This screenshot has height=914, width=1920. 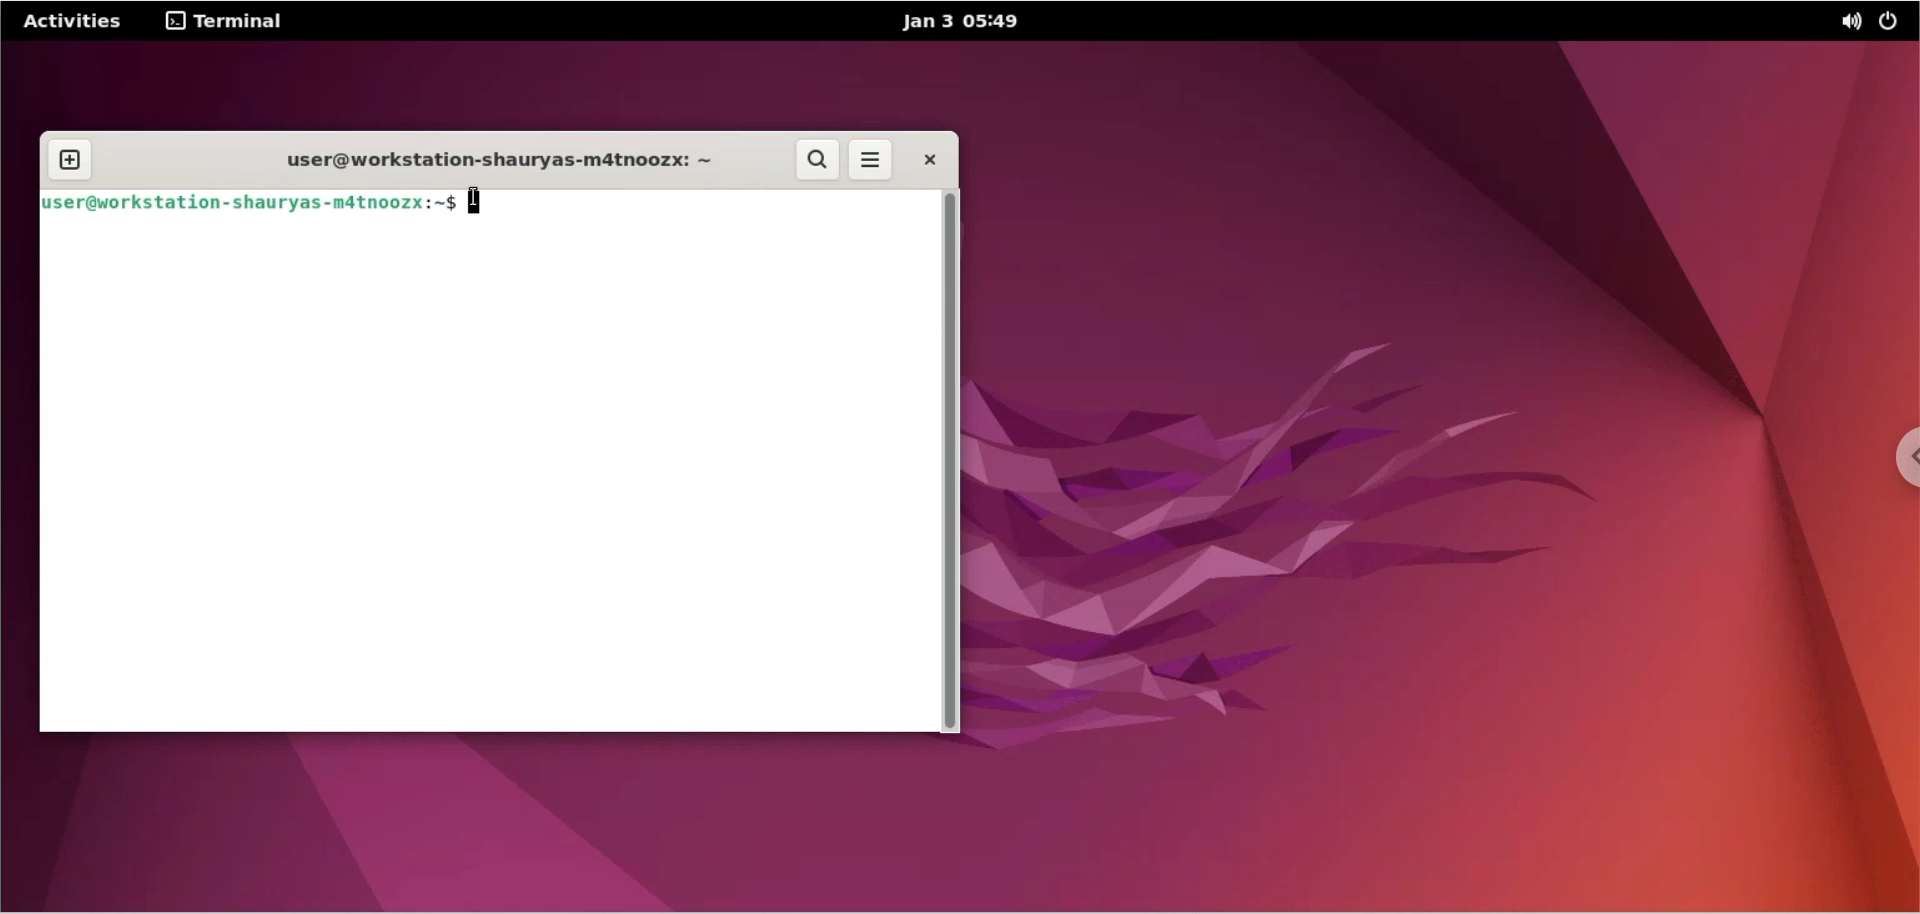 I want to click on close, so click(x=928, y=159).